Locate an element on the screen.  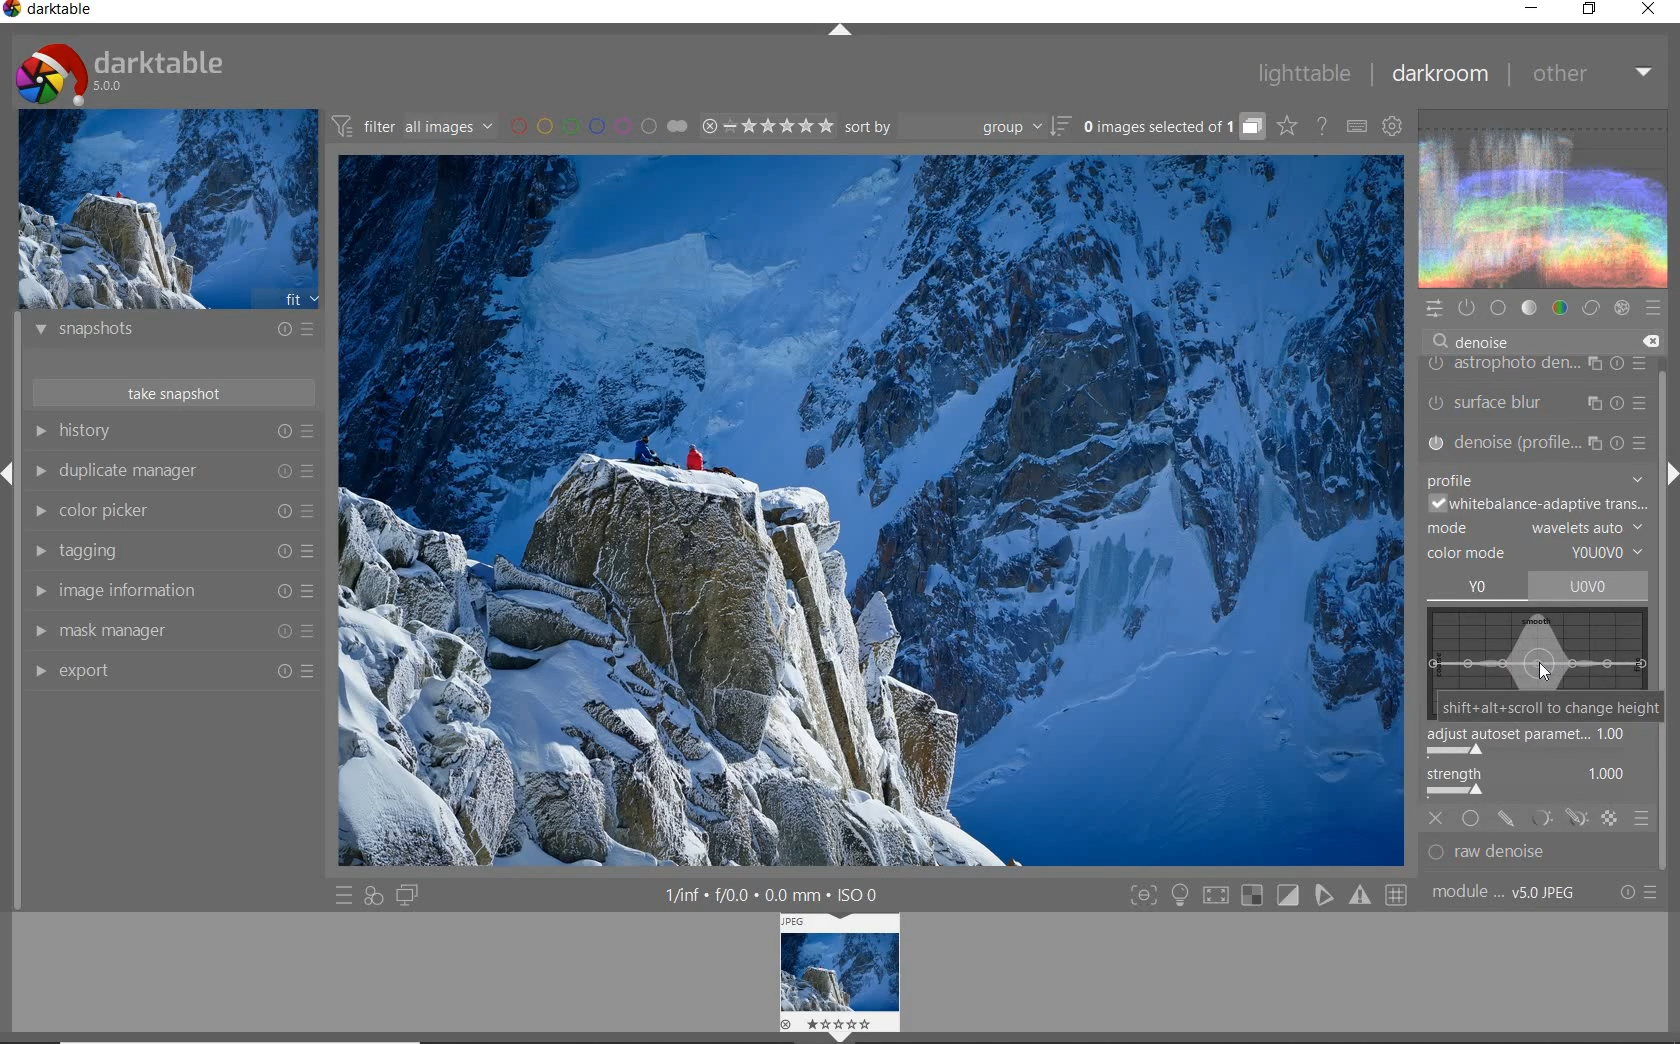
WAVELETS MAP is located at coordinates (1537, 647).